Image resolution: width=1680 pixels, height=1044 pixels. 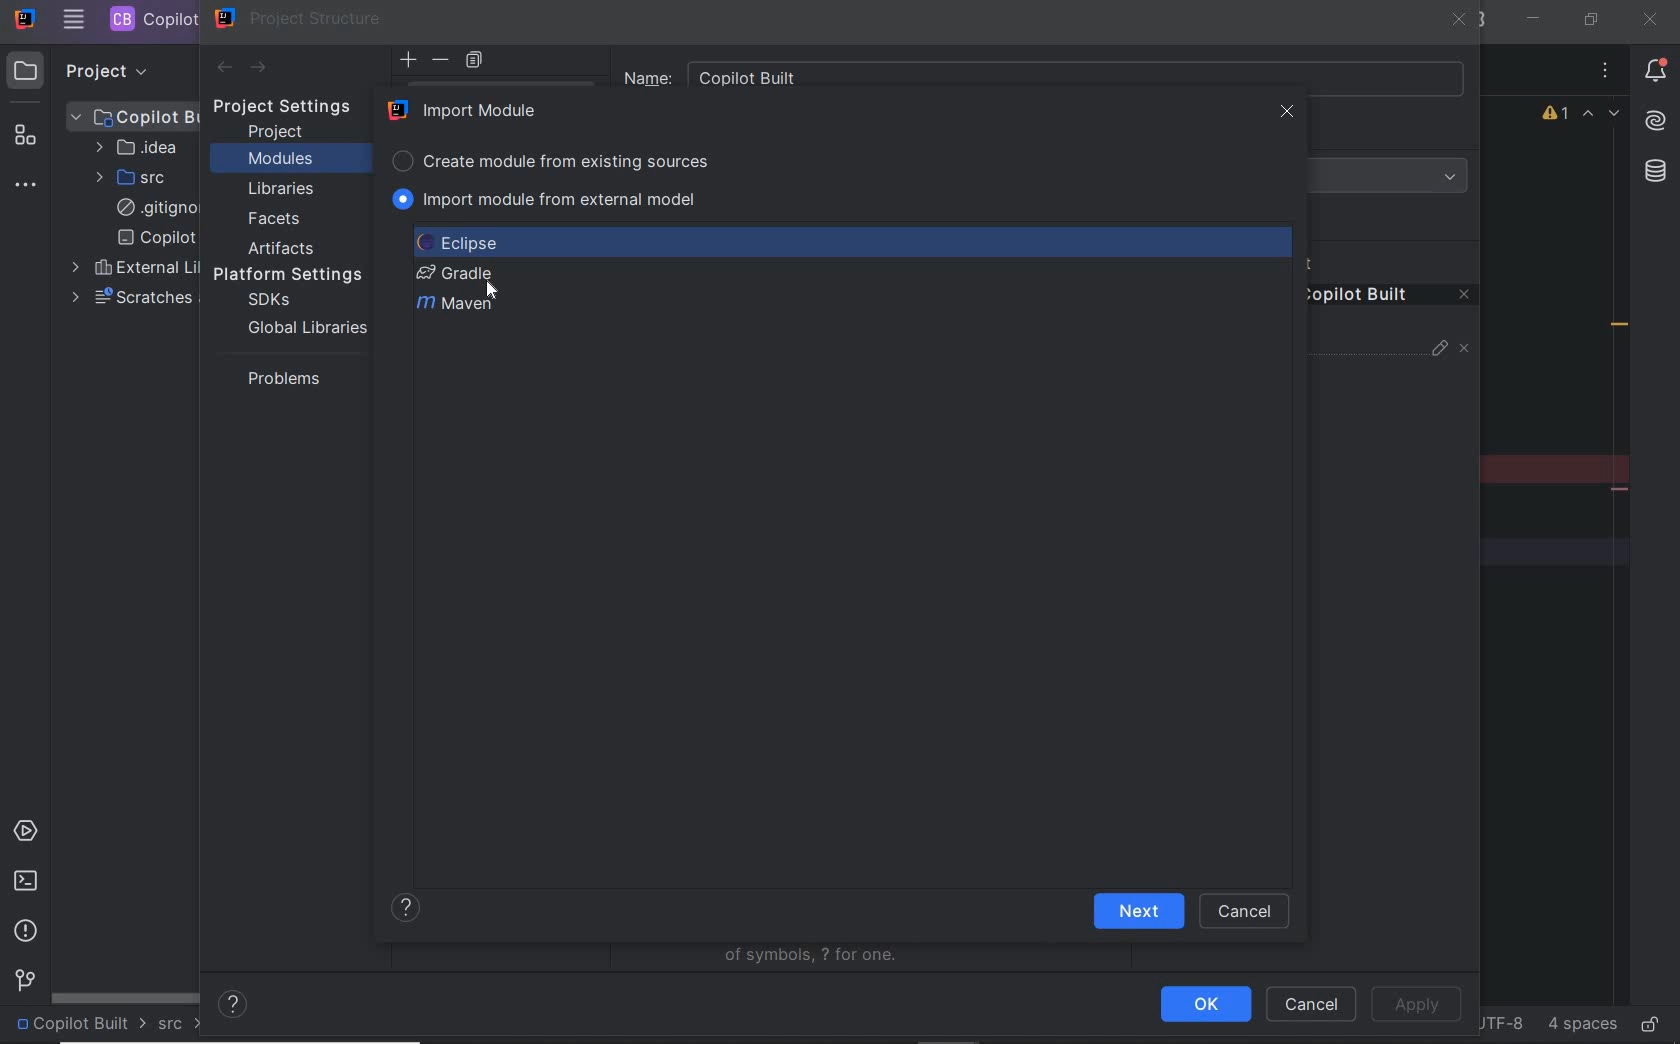 What do you see at coordinates (1392, 298) in the screenshot?
I see `remove content entry` at bounding box center [1392, 298].